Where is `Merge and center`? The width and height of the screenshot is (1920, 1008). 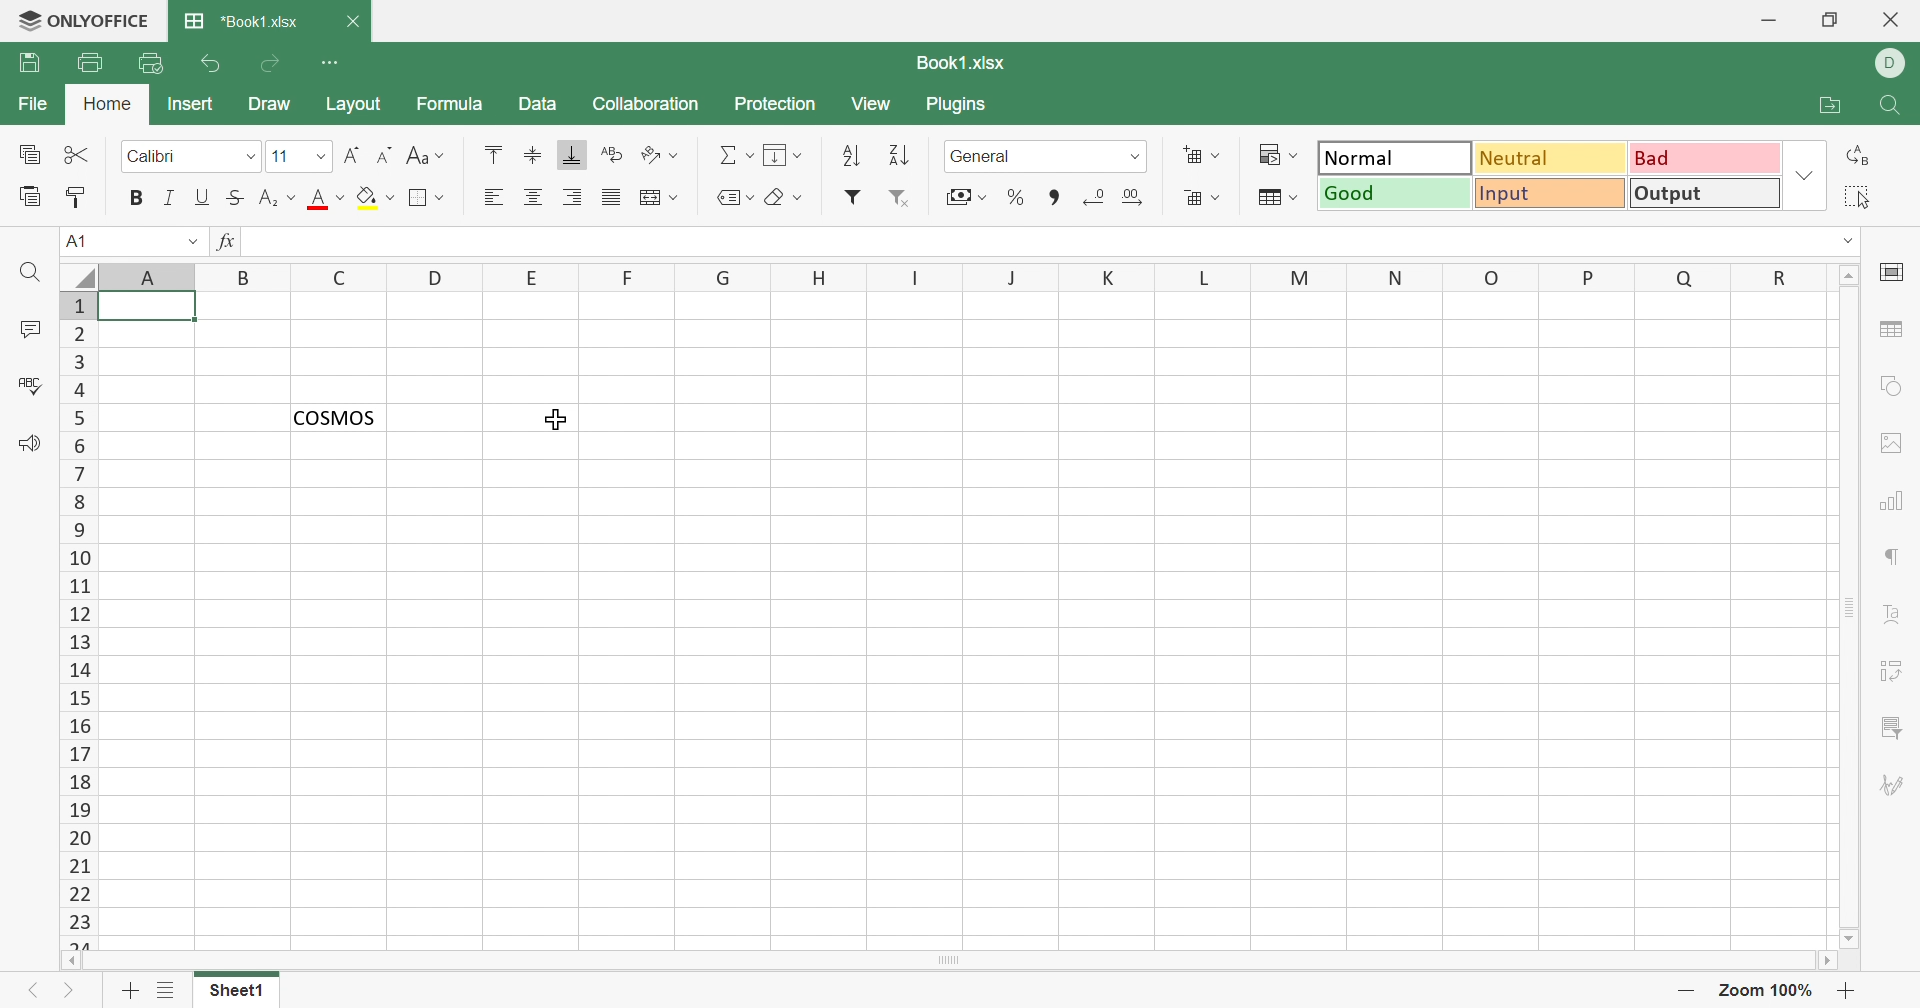
Merge and center is located at coordinates (658, 196).